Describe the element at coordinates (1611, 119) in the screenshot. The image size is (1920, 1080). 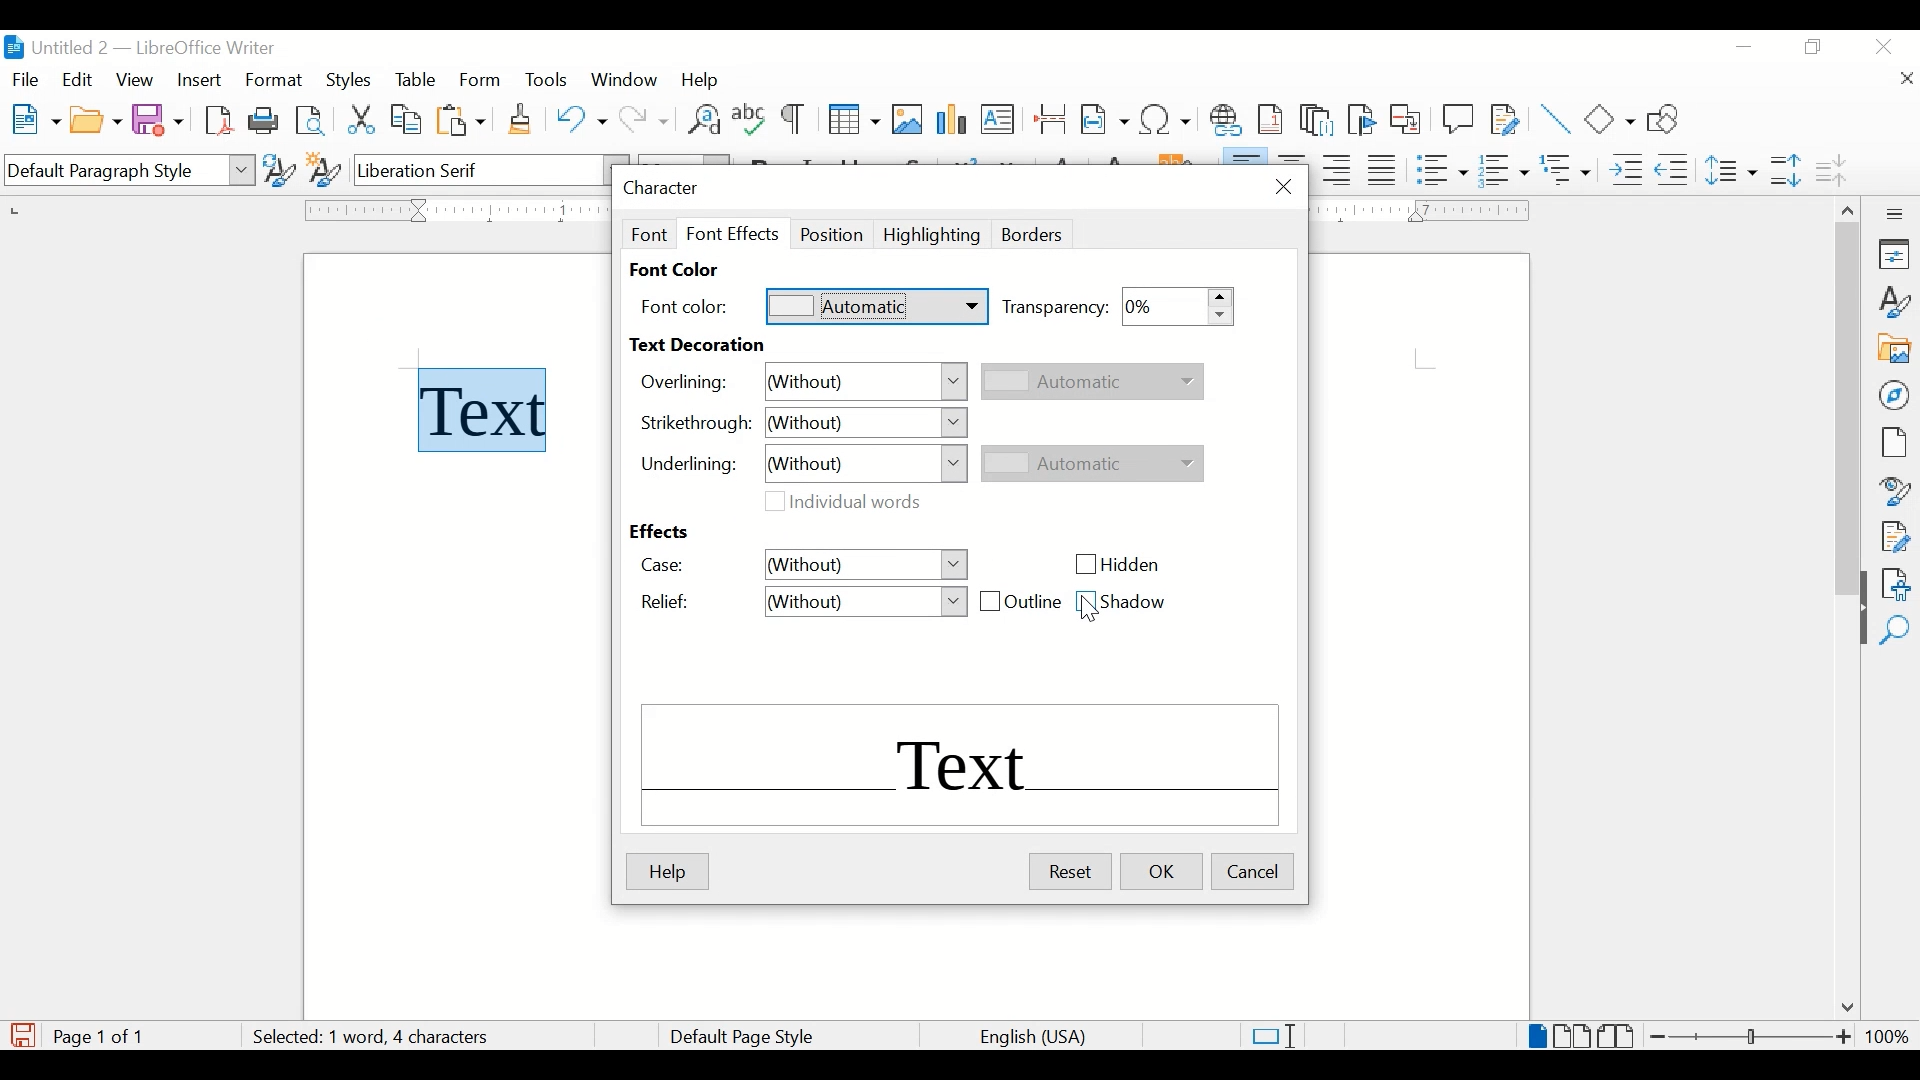
I see `basic shapes` at that location.